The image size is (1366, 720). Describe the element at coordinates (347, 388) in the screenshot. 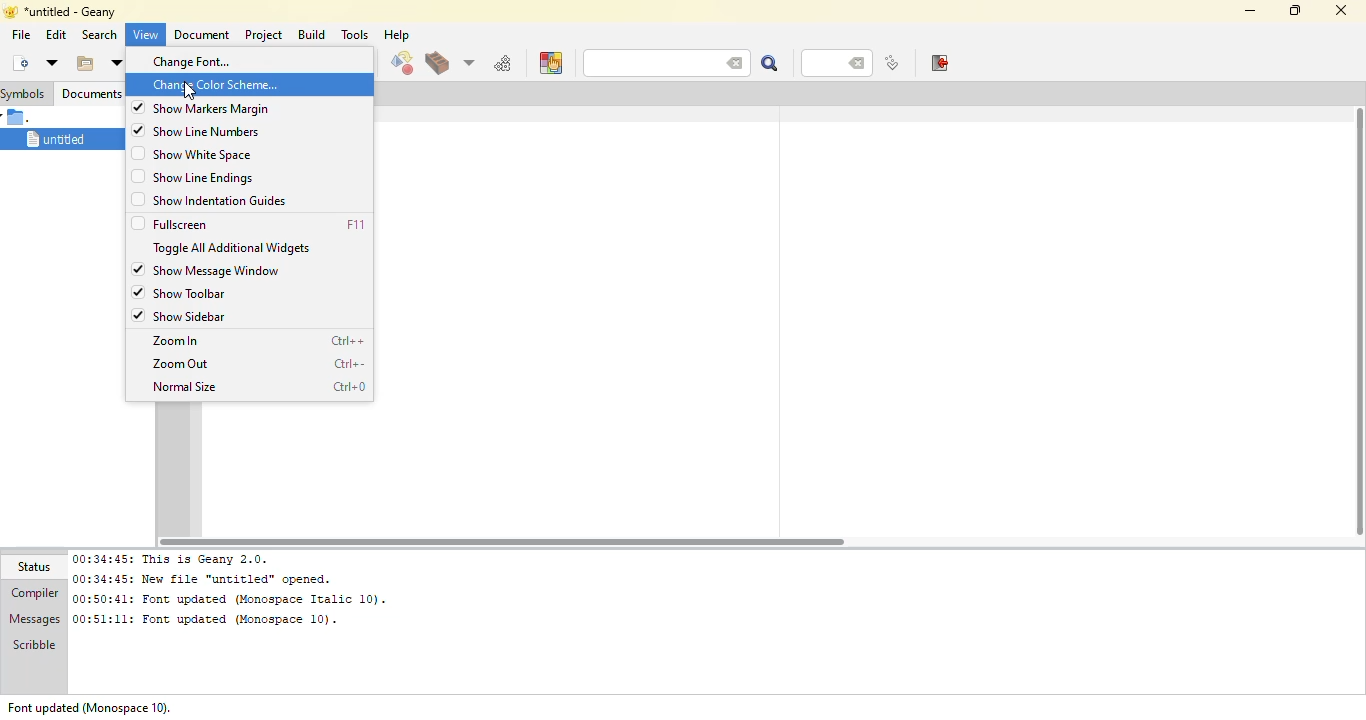

I see `ctrl+0` at that location.